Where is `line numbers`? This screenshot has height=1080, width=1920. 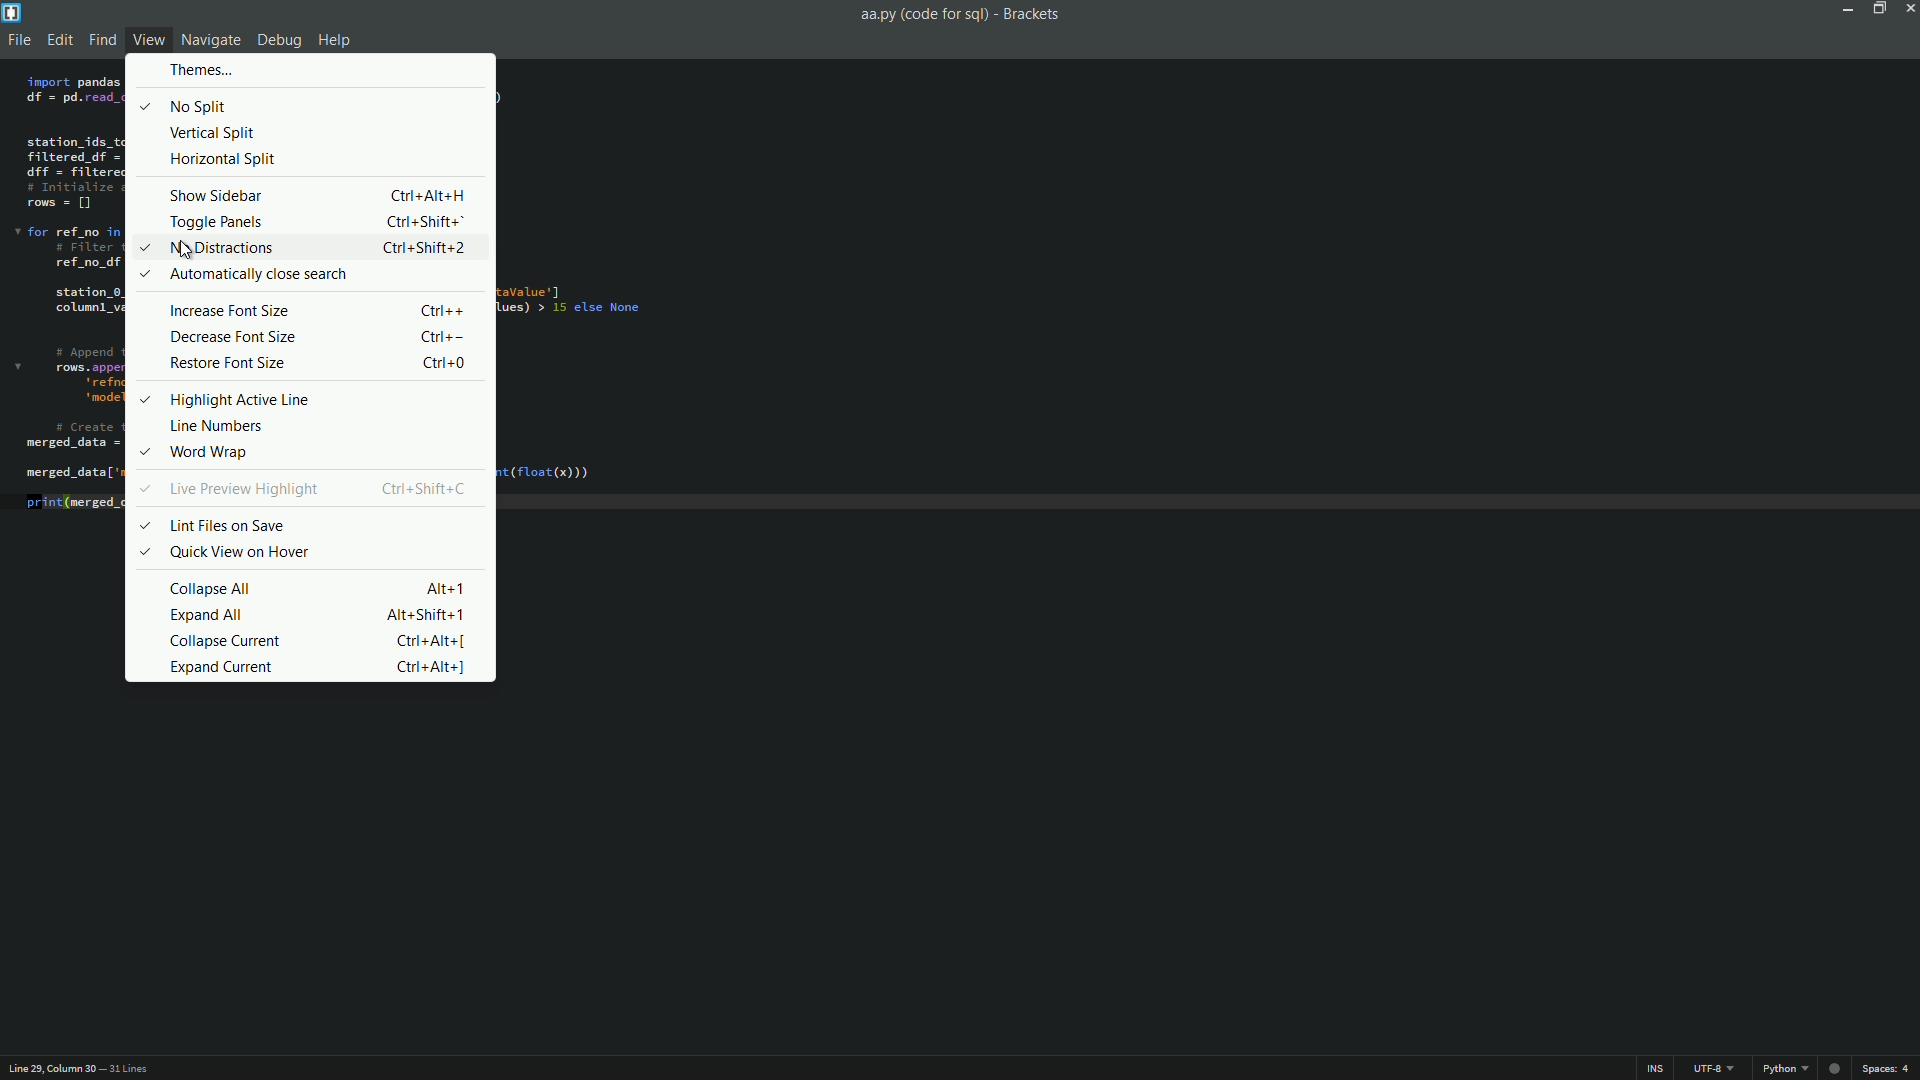 line numbers is located at coordinates (231, 424).